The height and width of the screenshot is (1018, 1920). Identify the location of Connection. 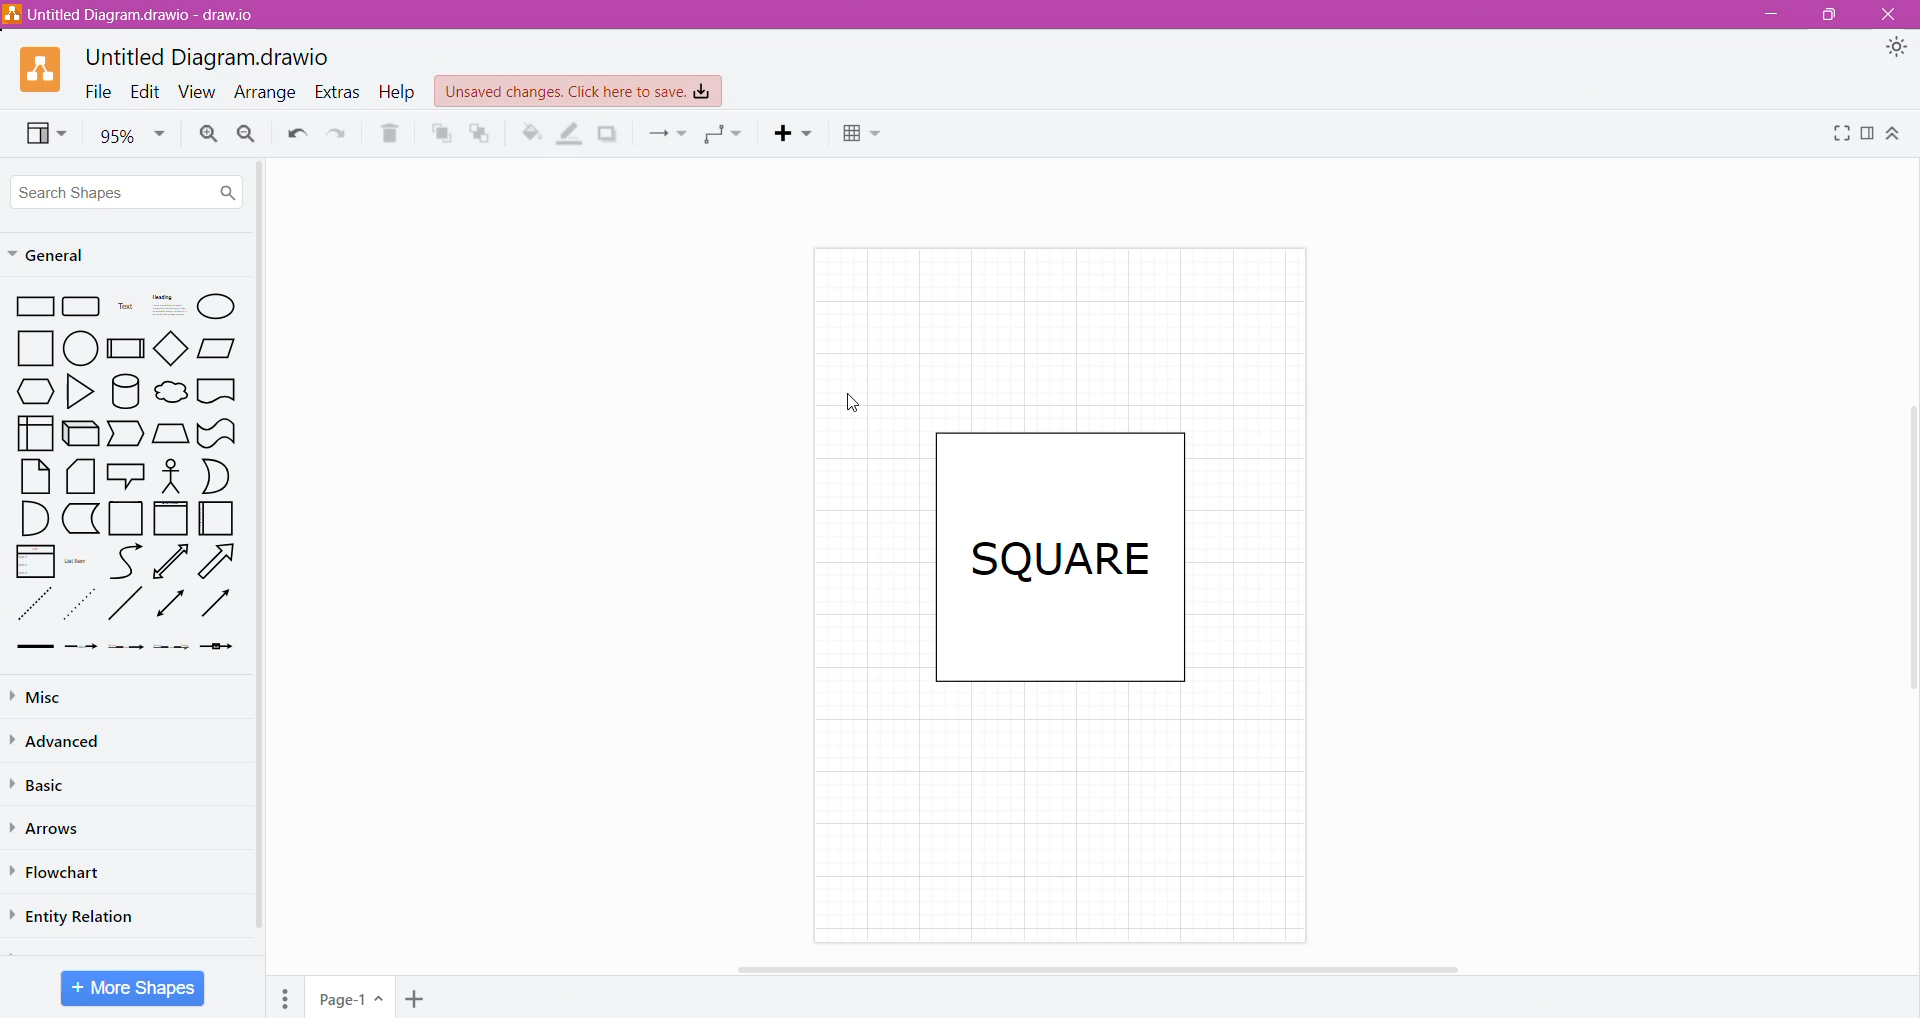
(667, 136).